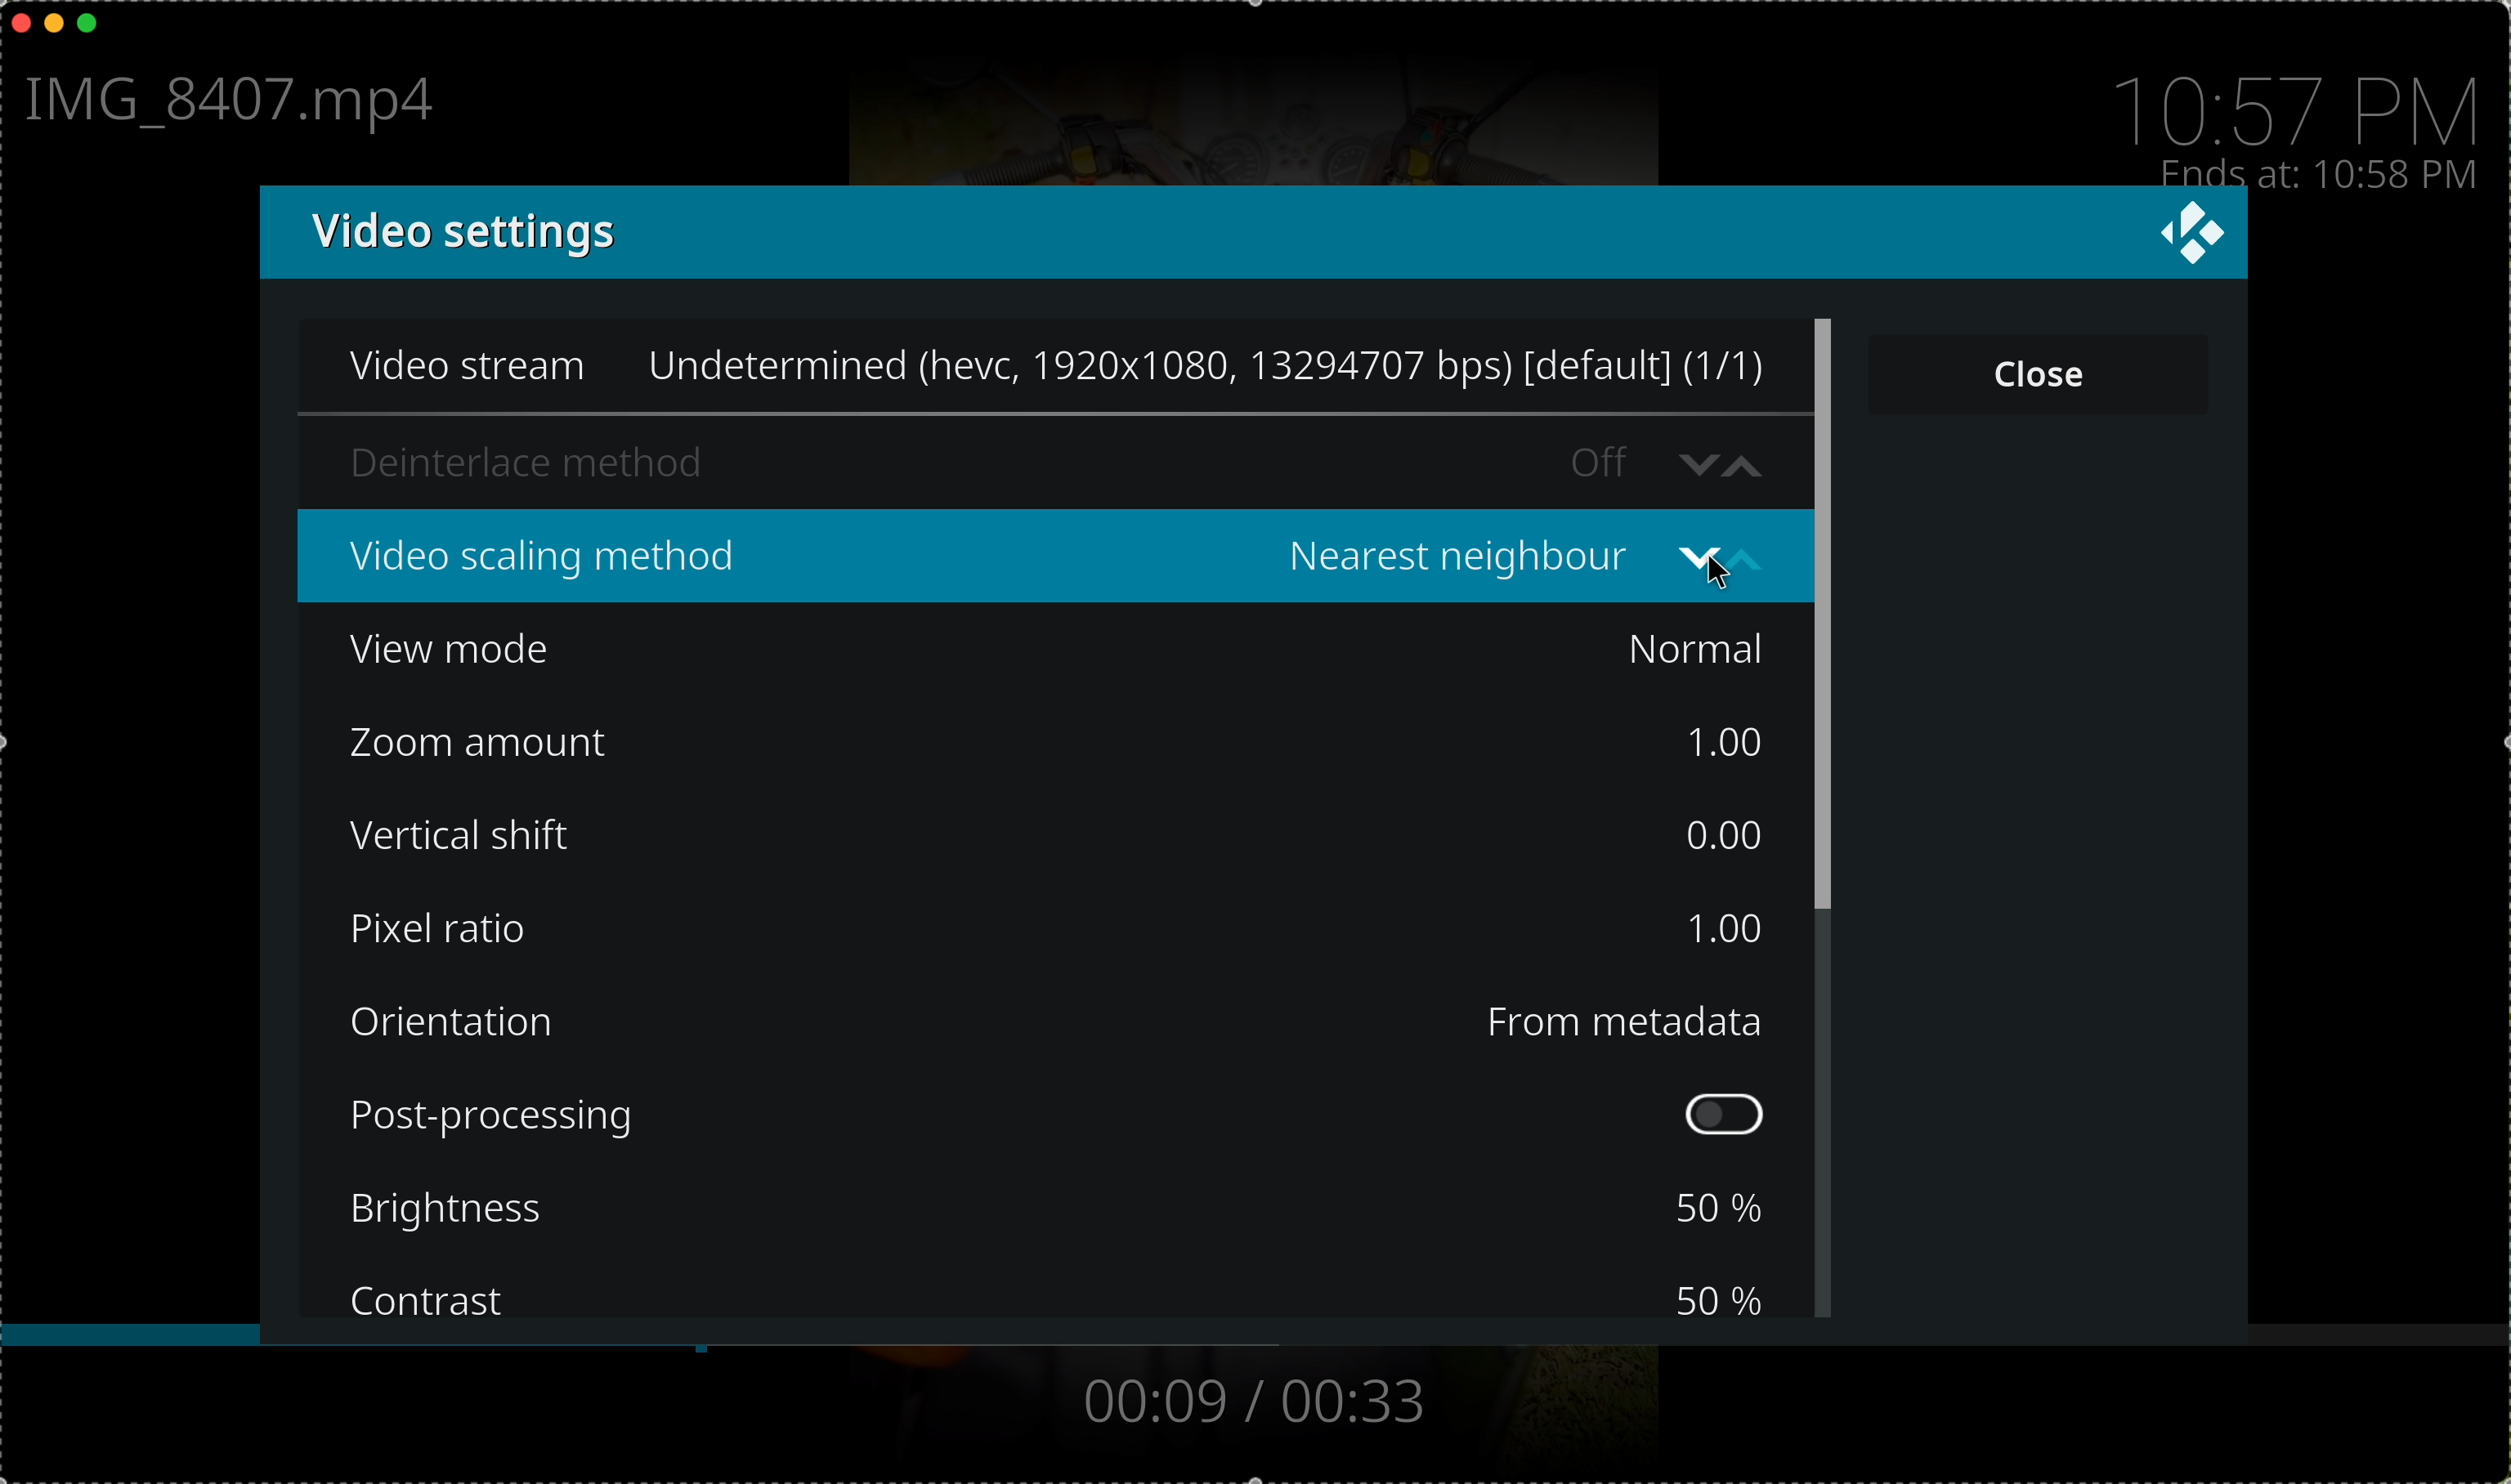  I want to click on close, so click(2040, 370).